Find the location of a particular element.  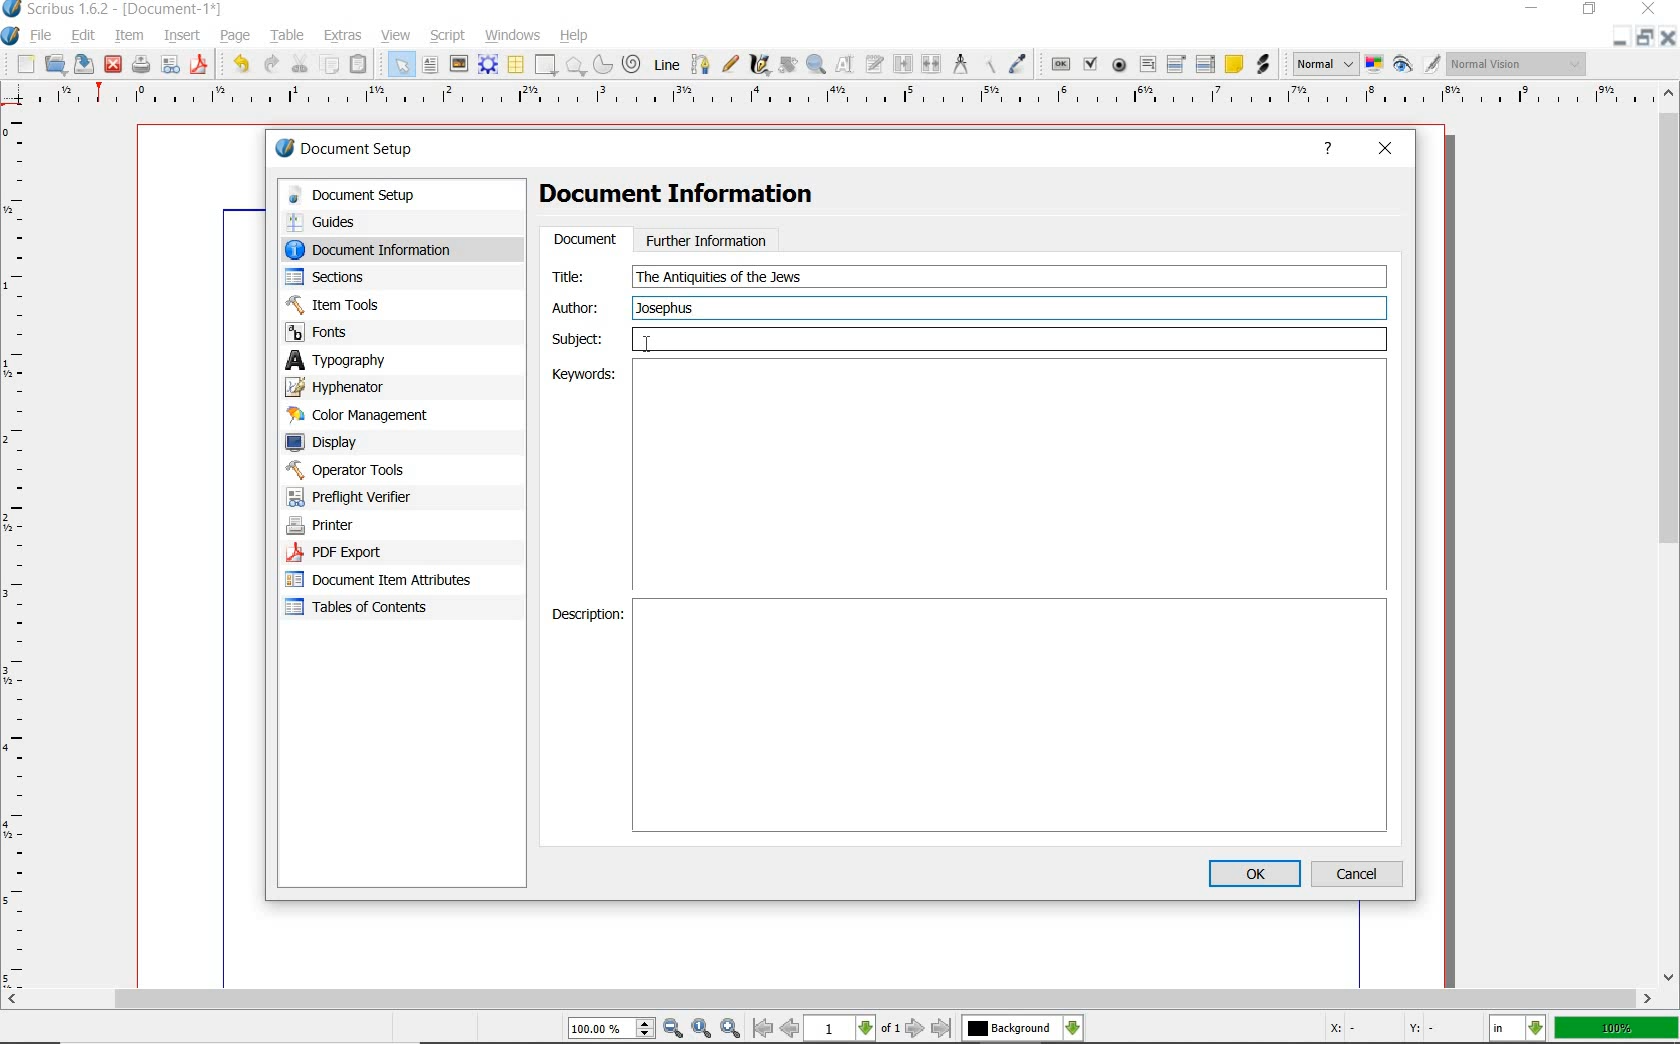

open is located at coordinates (56, 64).